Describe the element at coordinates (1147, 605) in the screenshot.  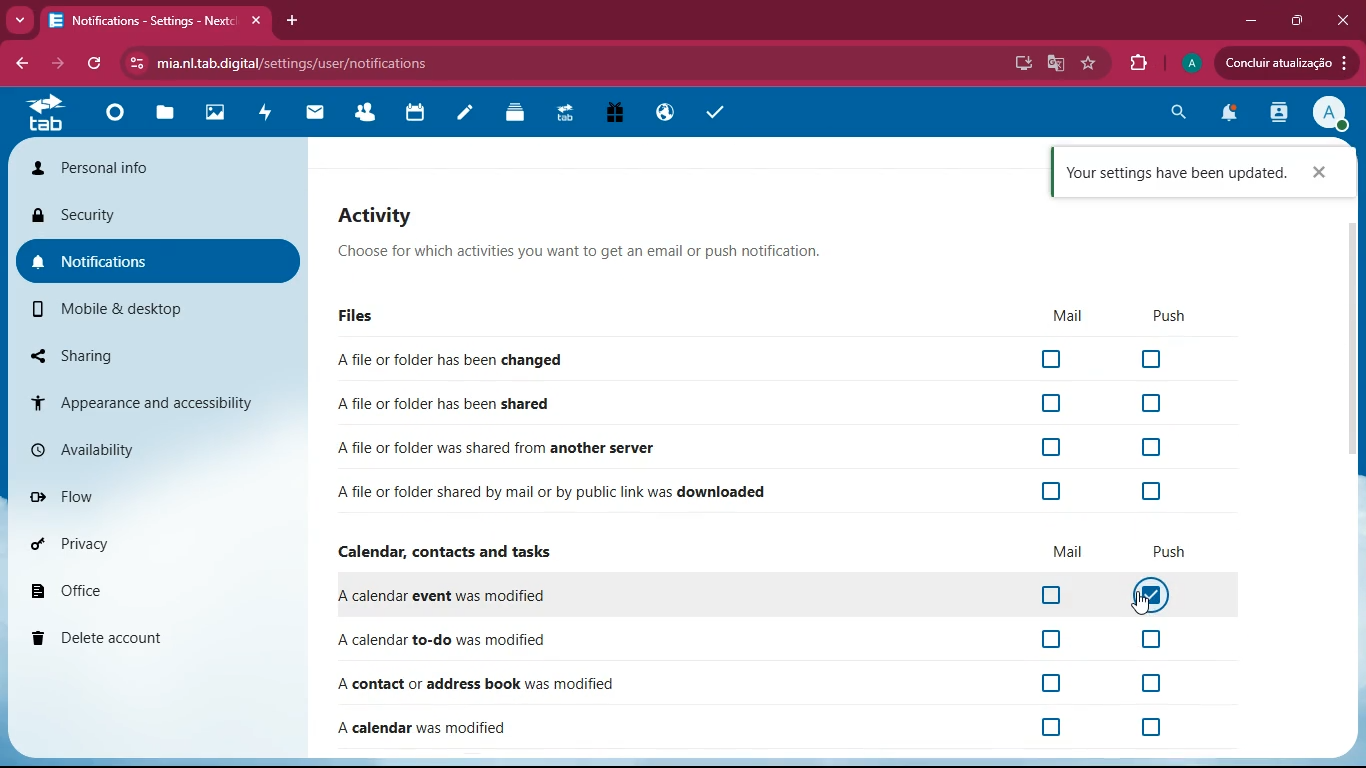
I see `cursor` at that location.